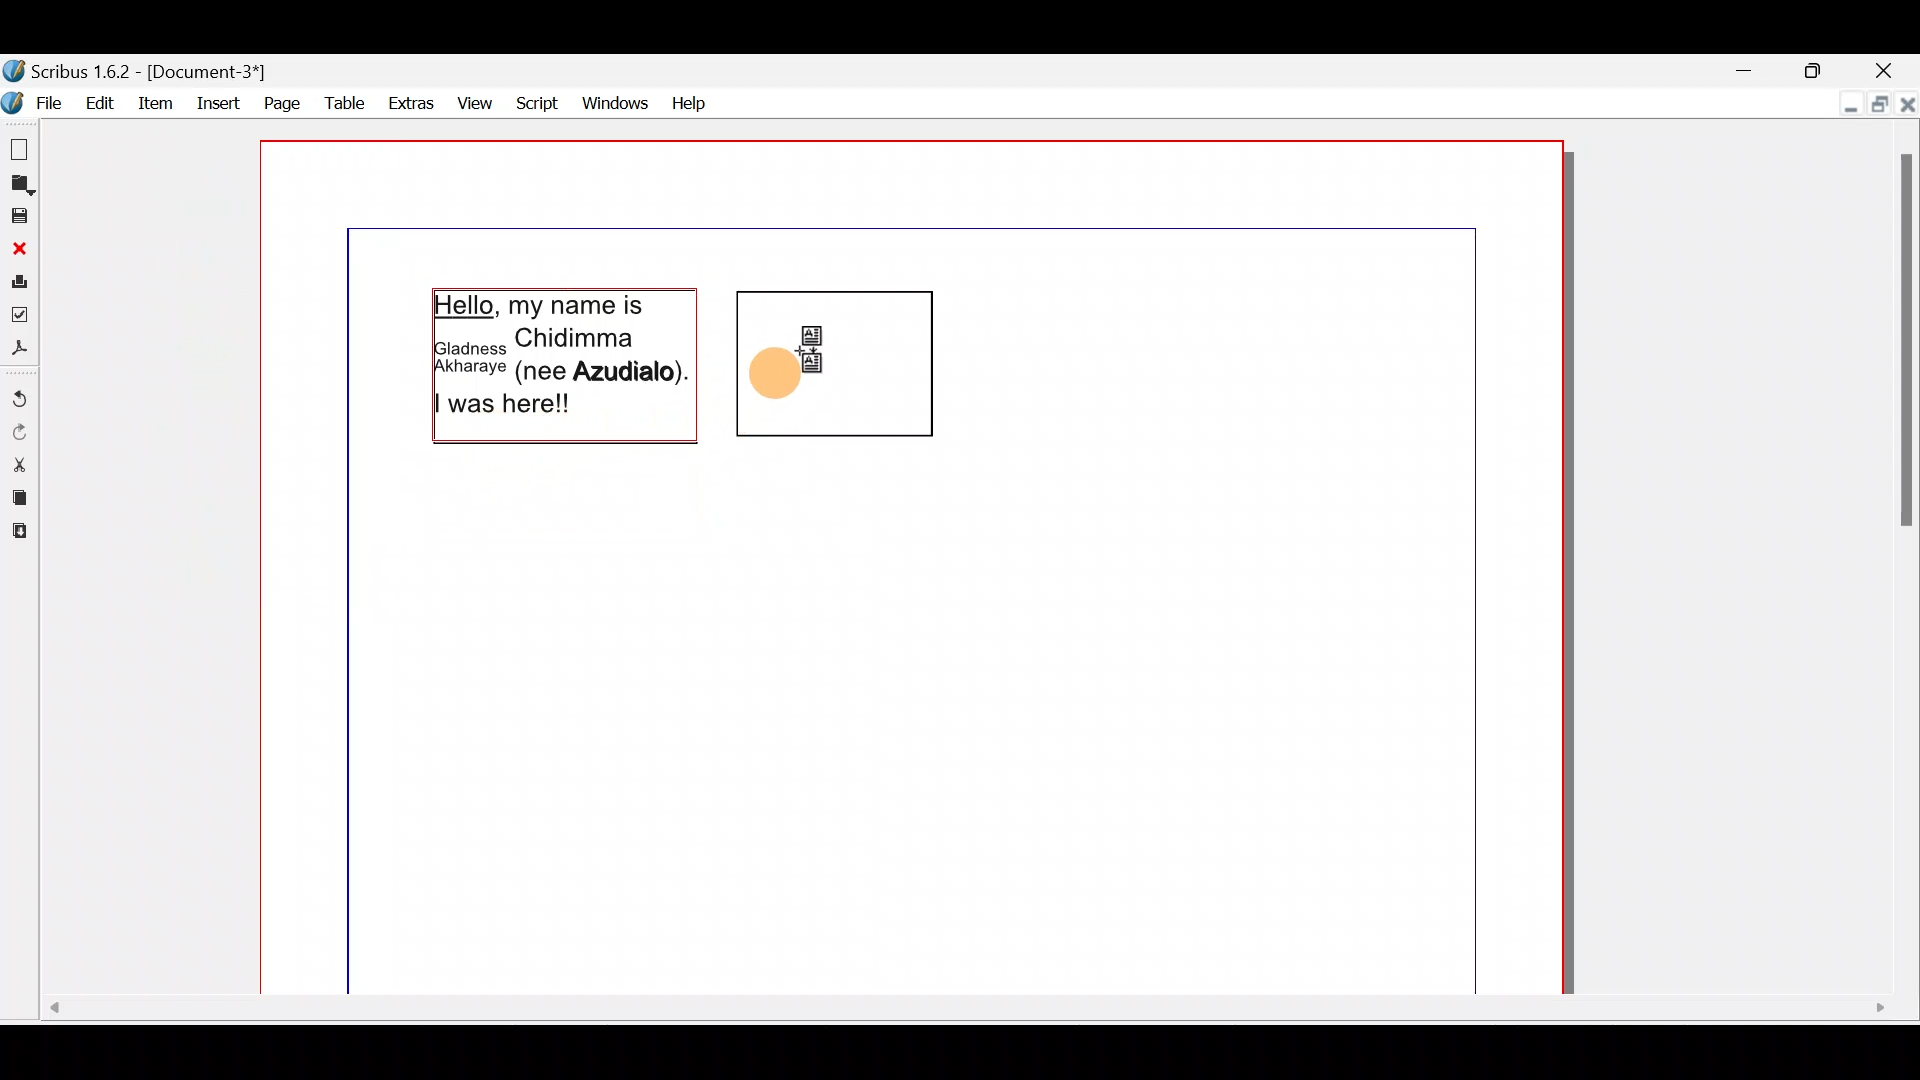 The height and width of the screenshot is (1080, 1920). Describe the element at coordinates (20, 185) in the screenshot. I see `Open` at that location.